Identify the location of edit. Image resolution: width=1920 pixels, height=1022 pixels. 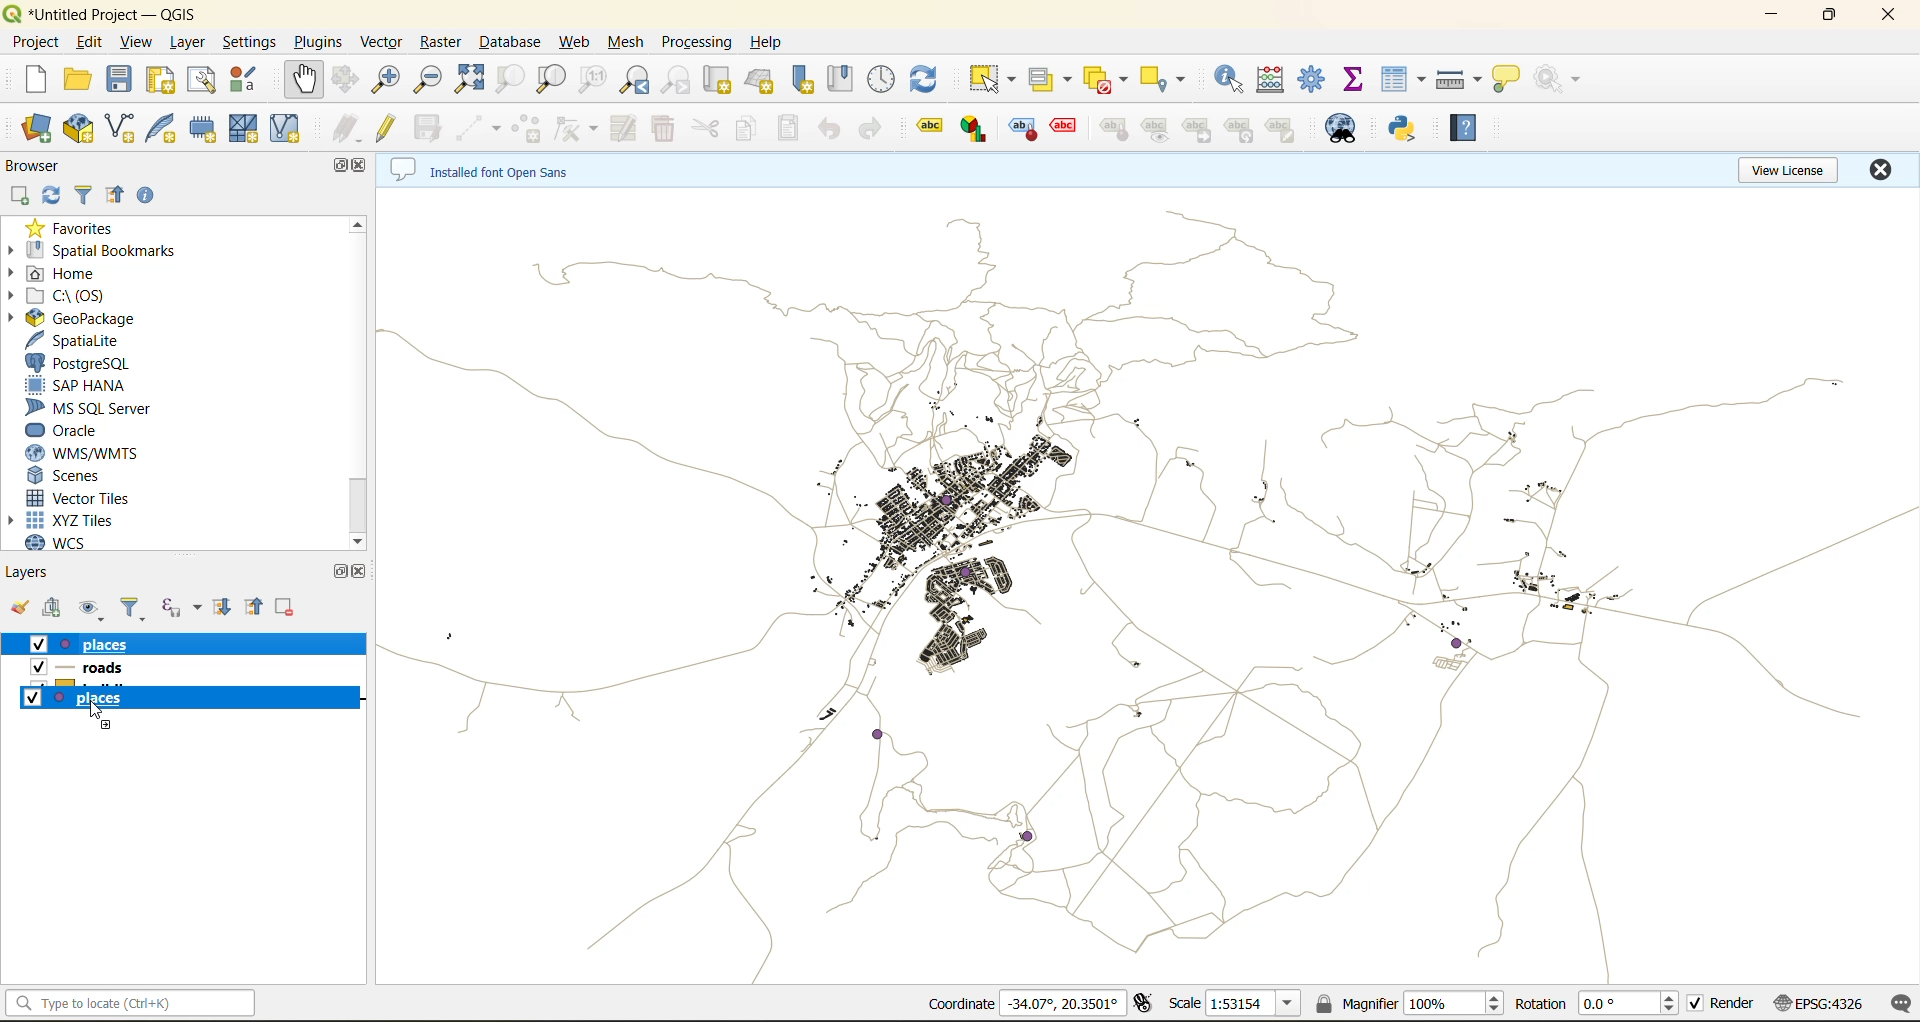
(93, 44).